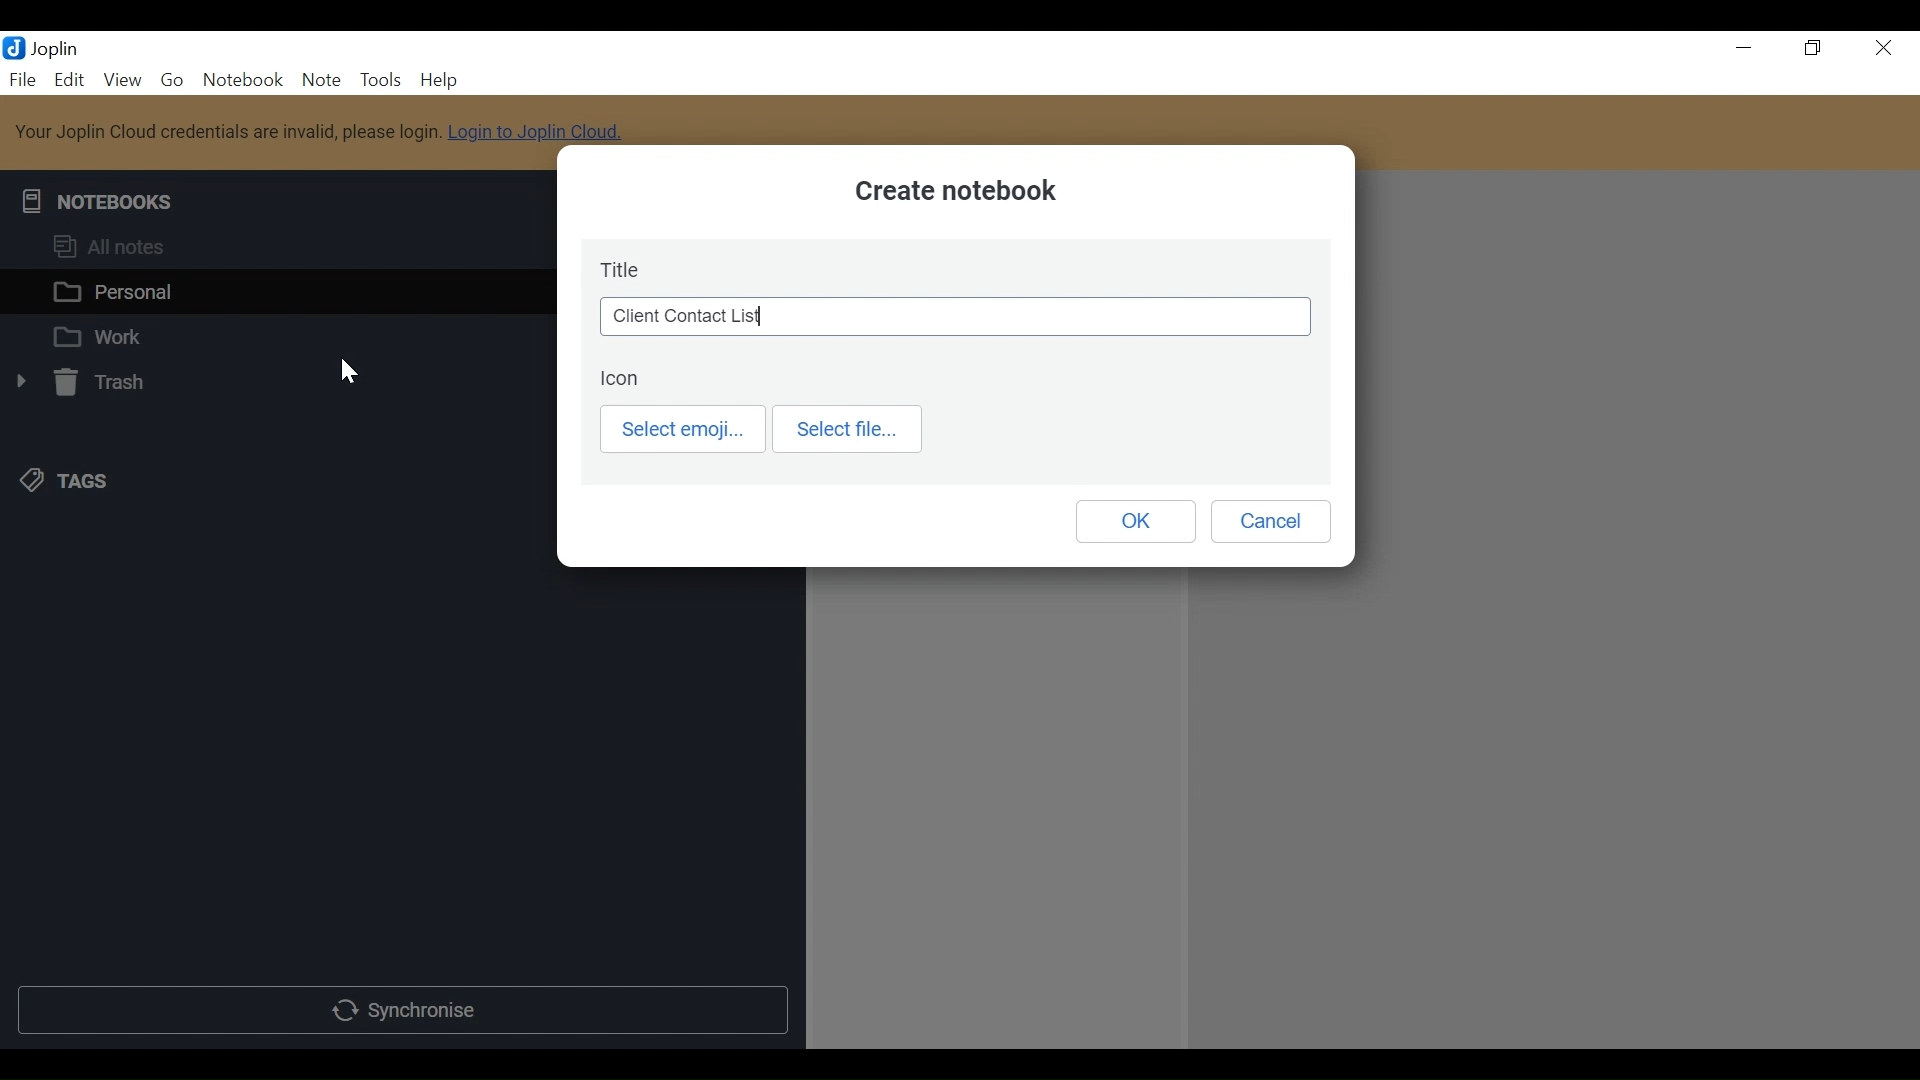 The height and width of the screenshot is (1080, 1920). What do you see at coordinates (348, 376) in the screenshot?
I see `Cursor` at bounding box center [348, 376].